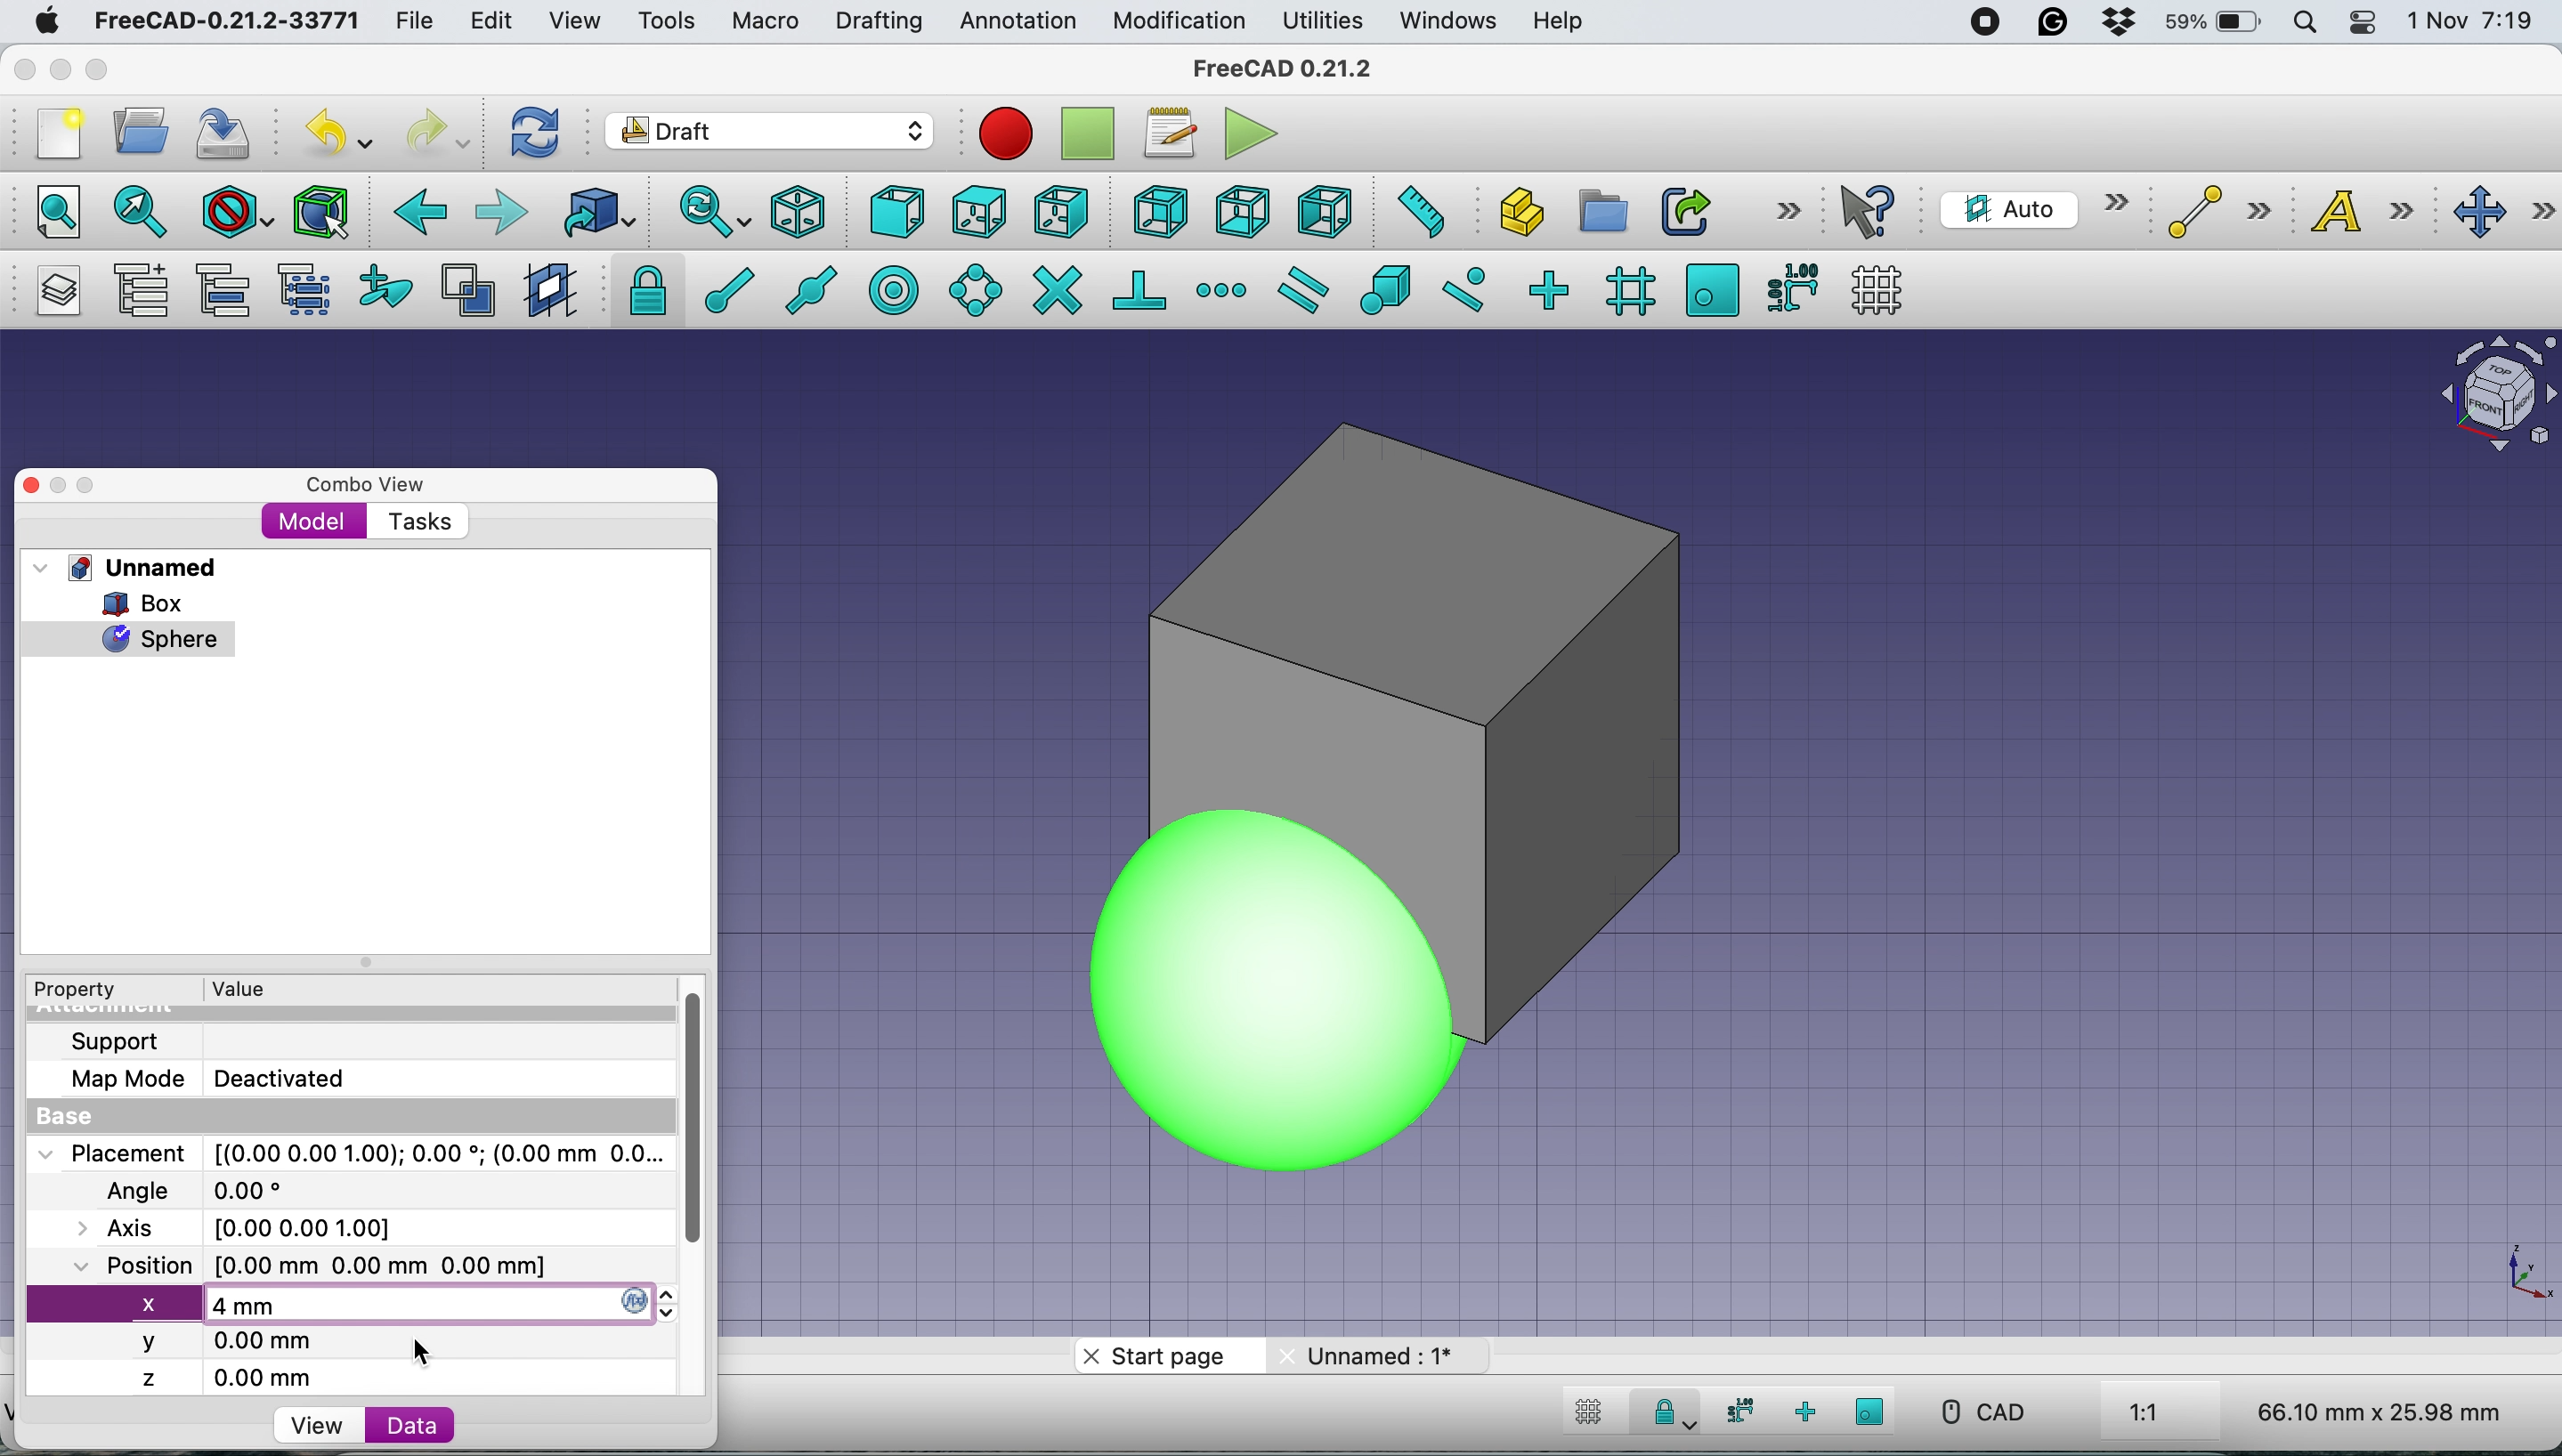 This screenshot has width=2562, height=1456. I want to click on snap intersection, so click(1056, 288).